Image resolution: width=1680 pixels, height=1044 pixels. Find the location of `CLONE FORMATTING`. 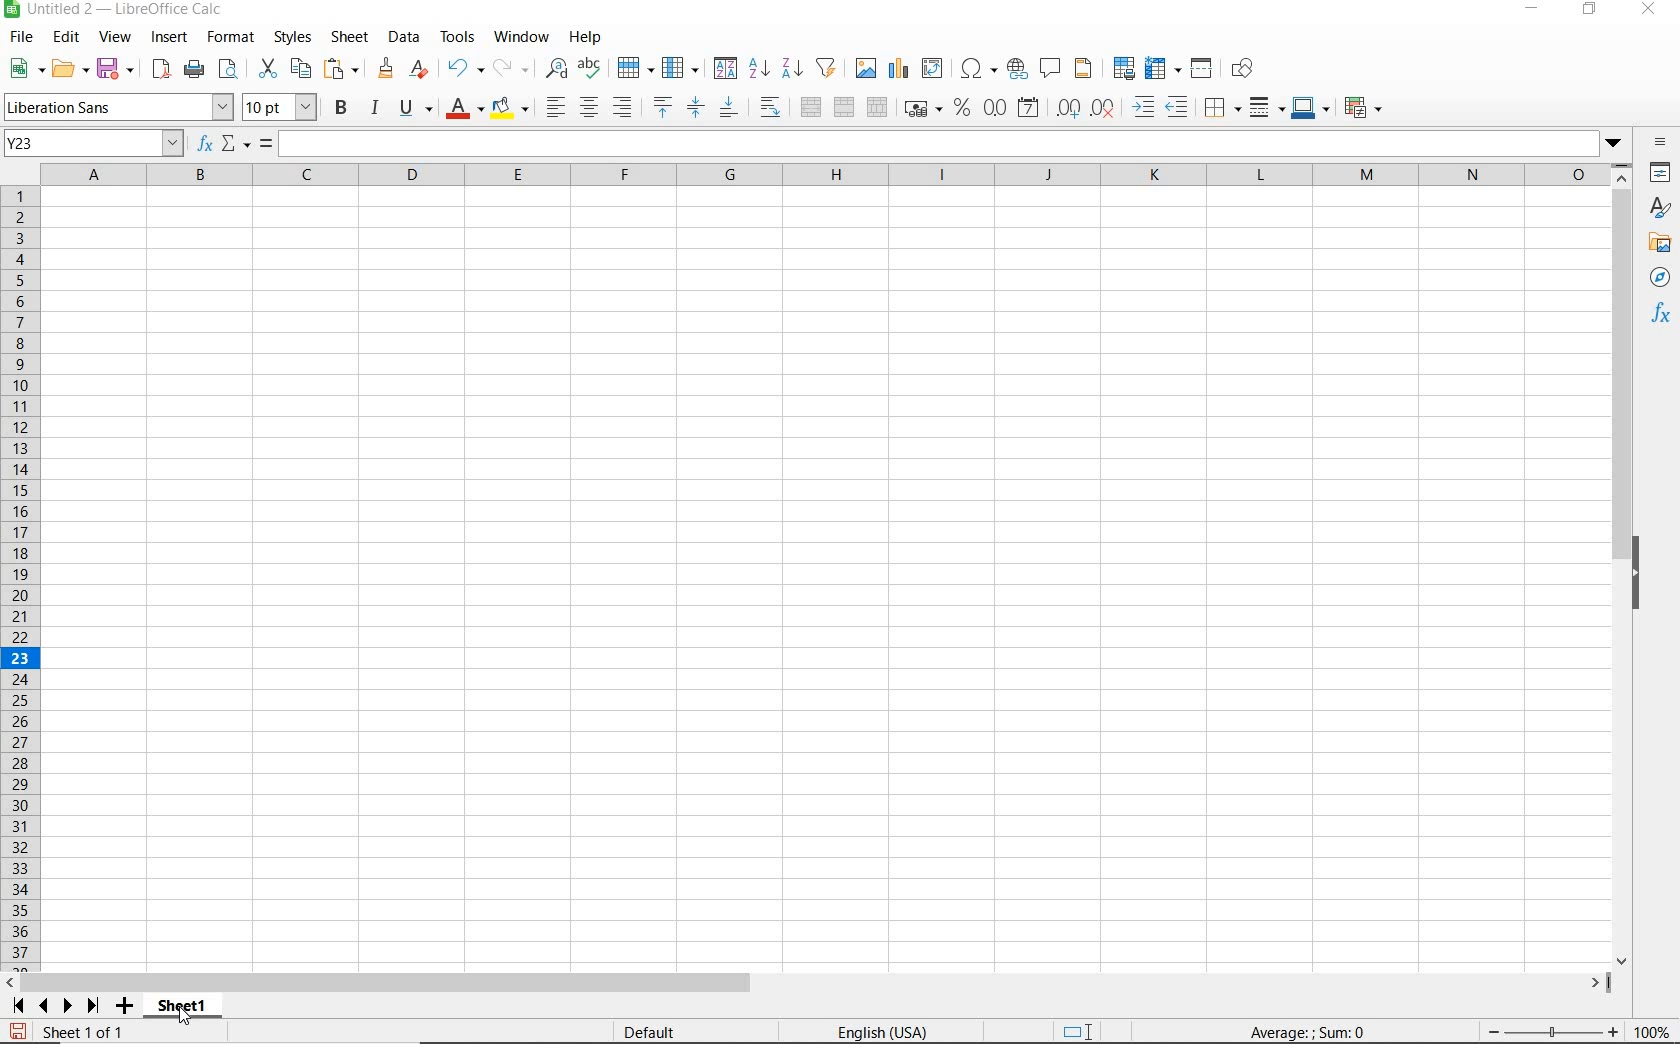

CLONE FORMATTING is located at coordinates (387, 69).